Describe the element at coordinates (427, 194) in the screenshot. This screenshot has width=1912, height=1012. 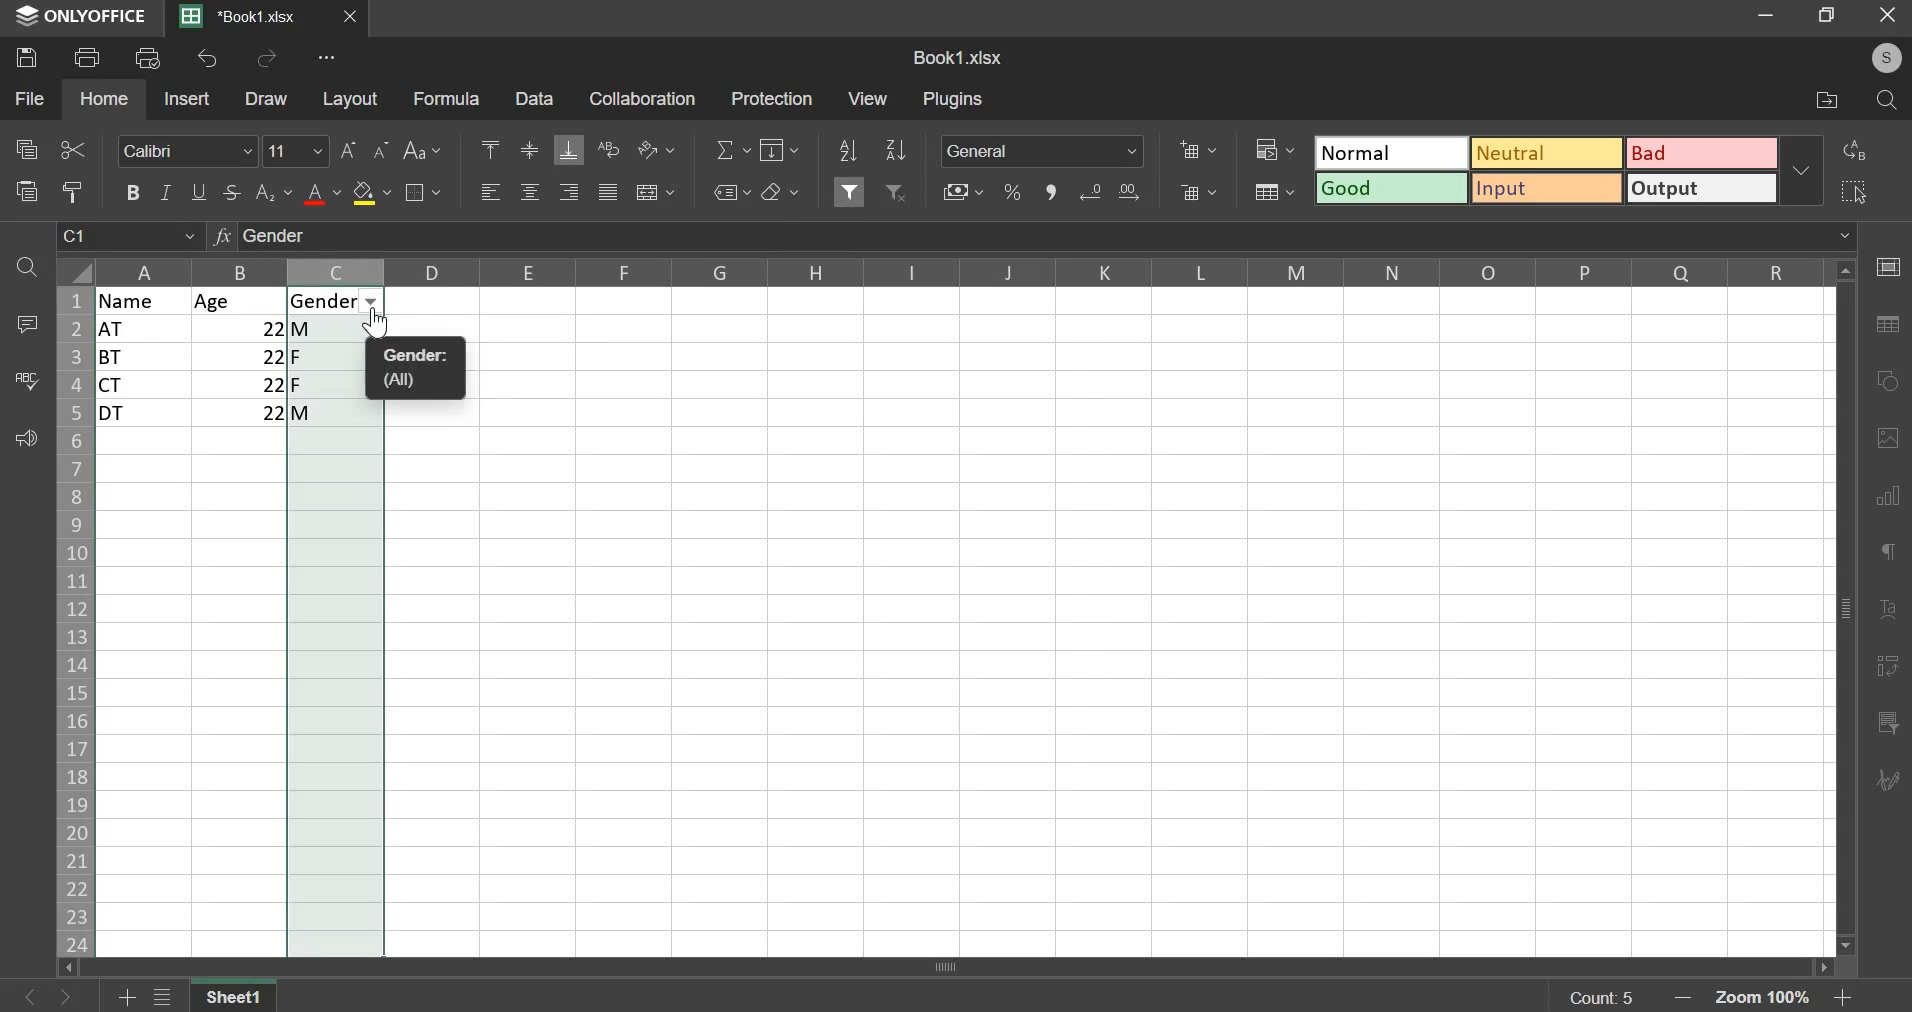
I see `border` at that location.